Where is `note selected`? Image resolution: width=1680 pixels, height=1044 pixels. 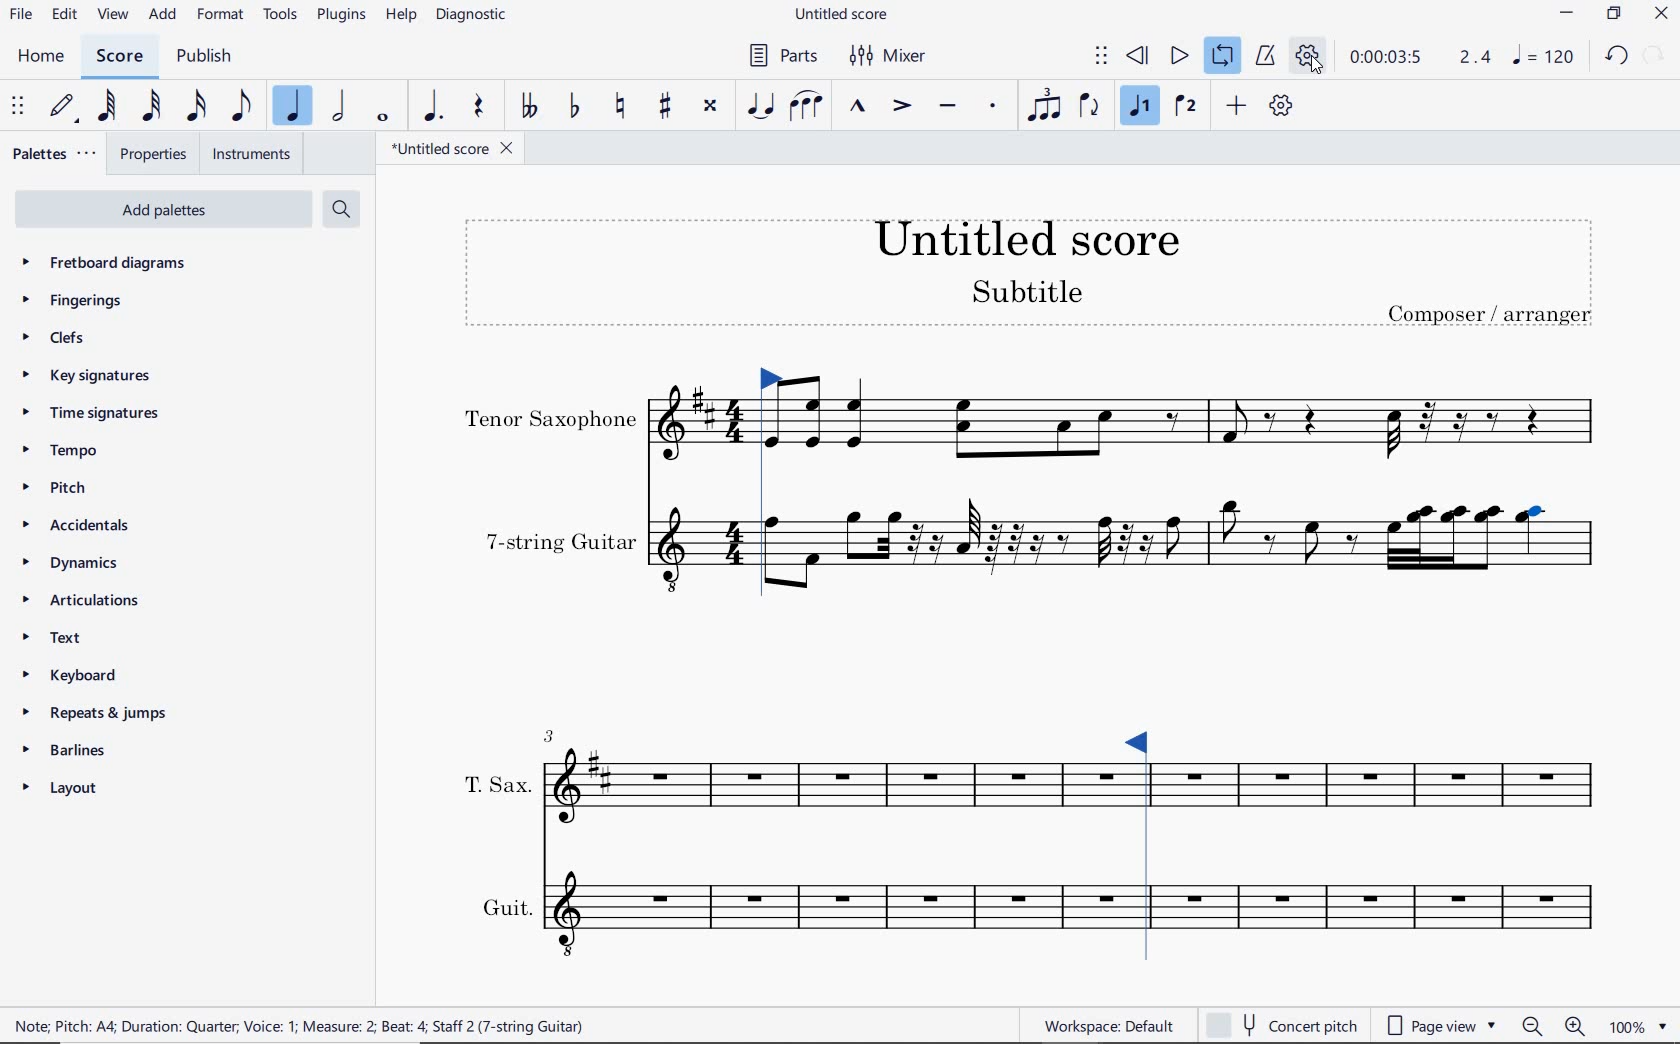
note selected is located at coordinates (1537, 512).